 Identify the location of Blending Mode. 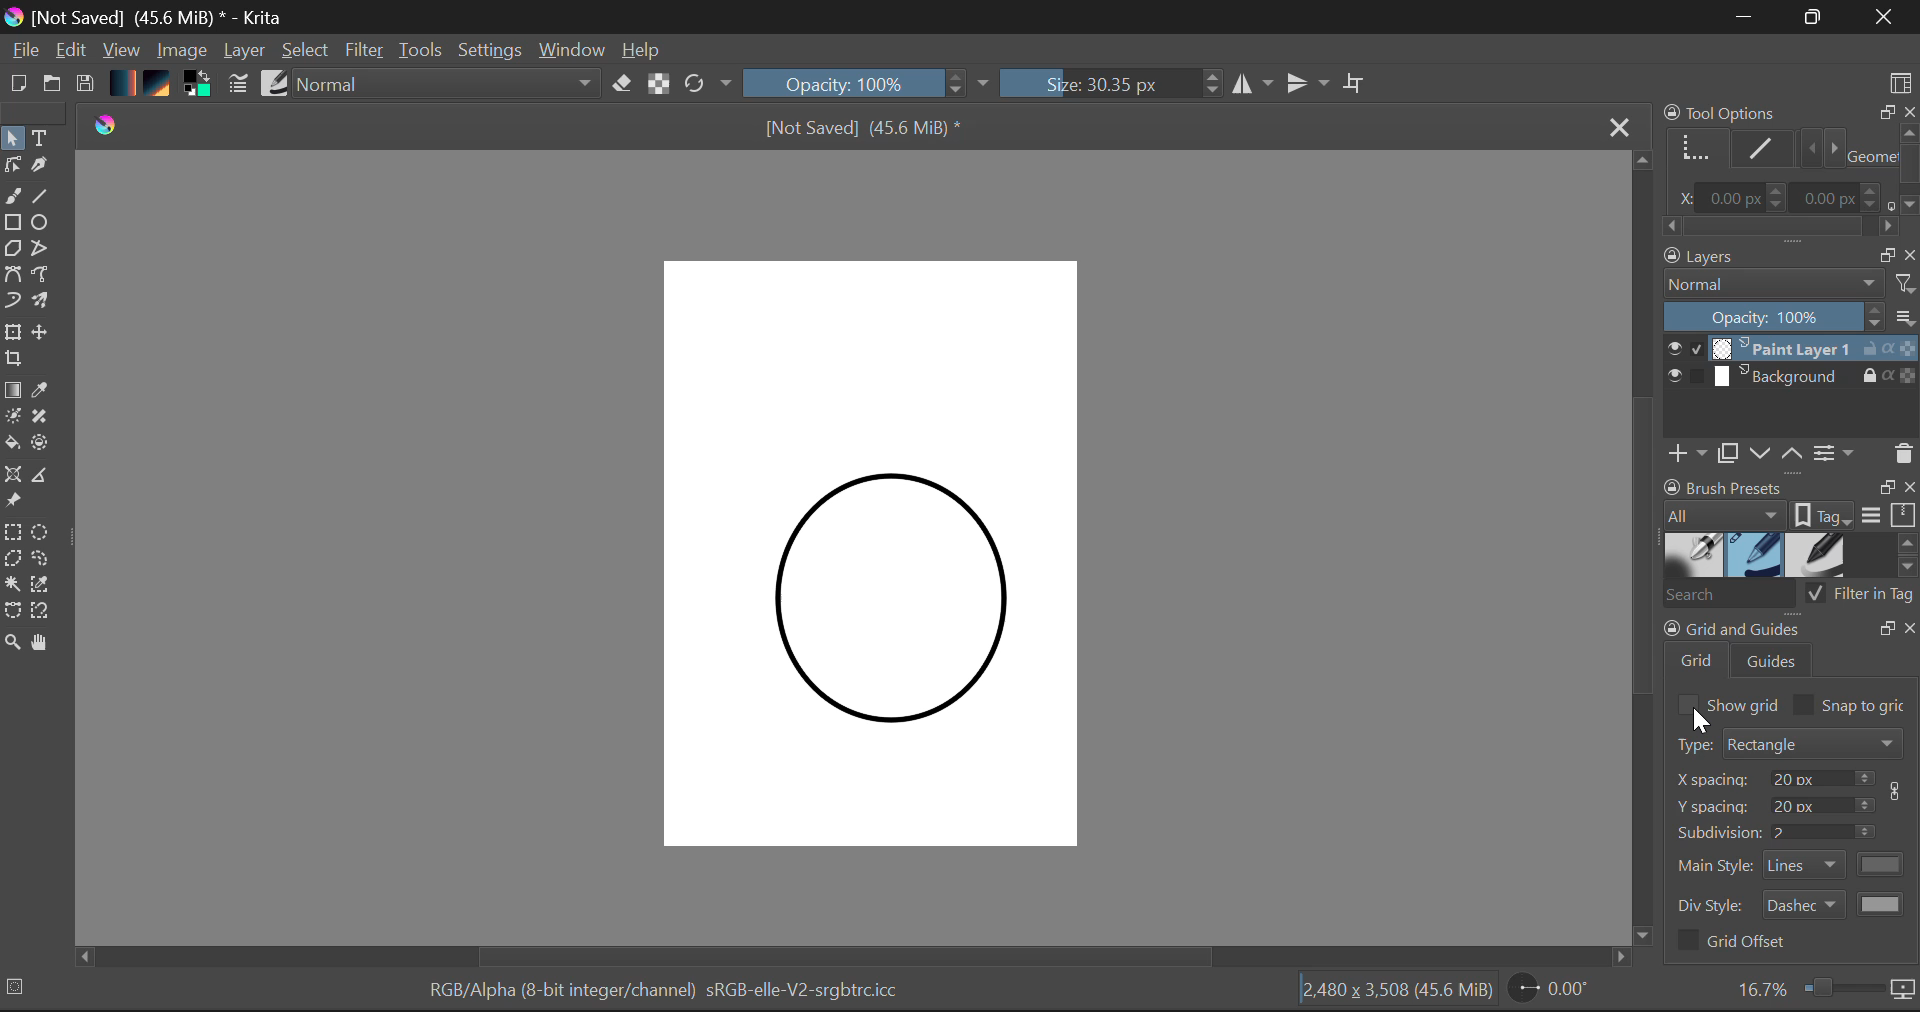
(1789, 284).